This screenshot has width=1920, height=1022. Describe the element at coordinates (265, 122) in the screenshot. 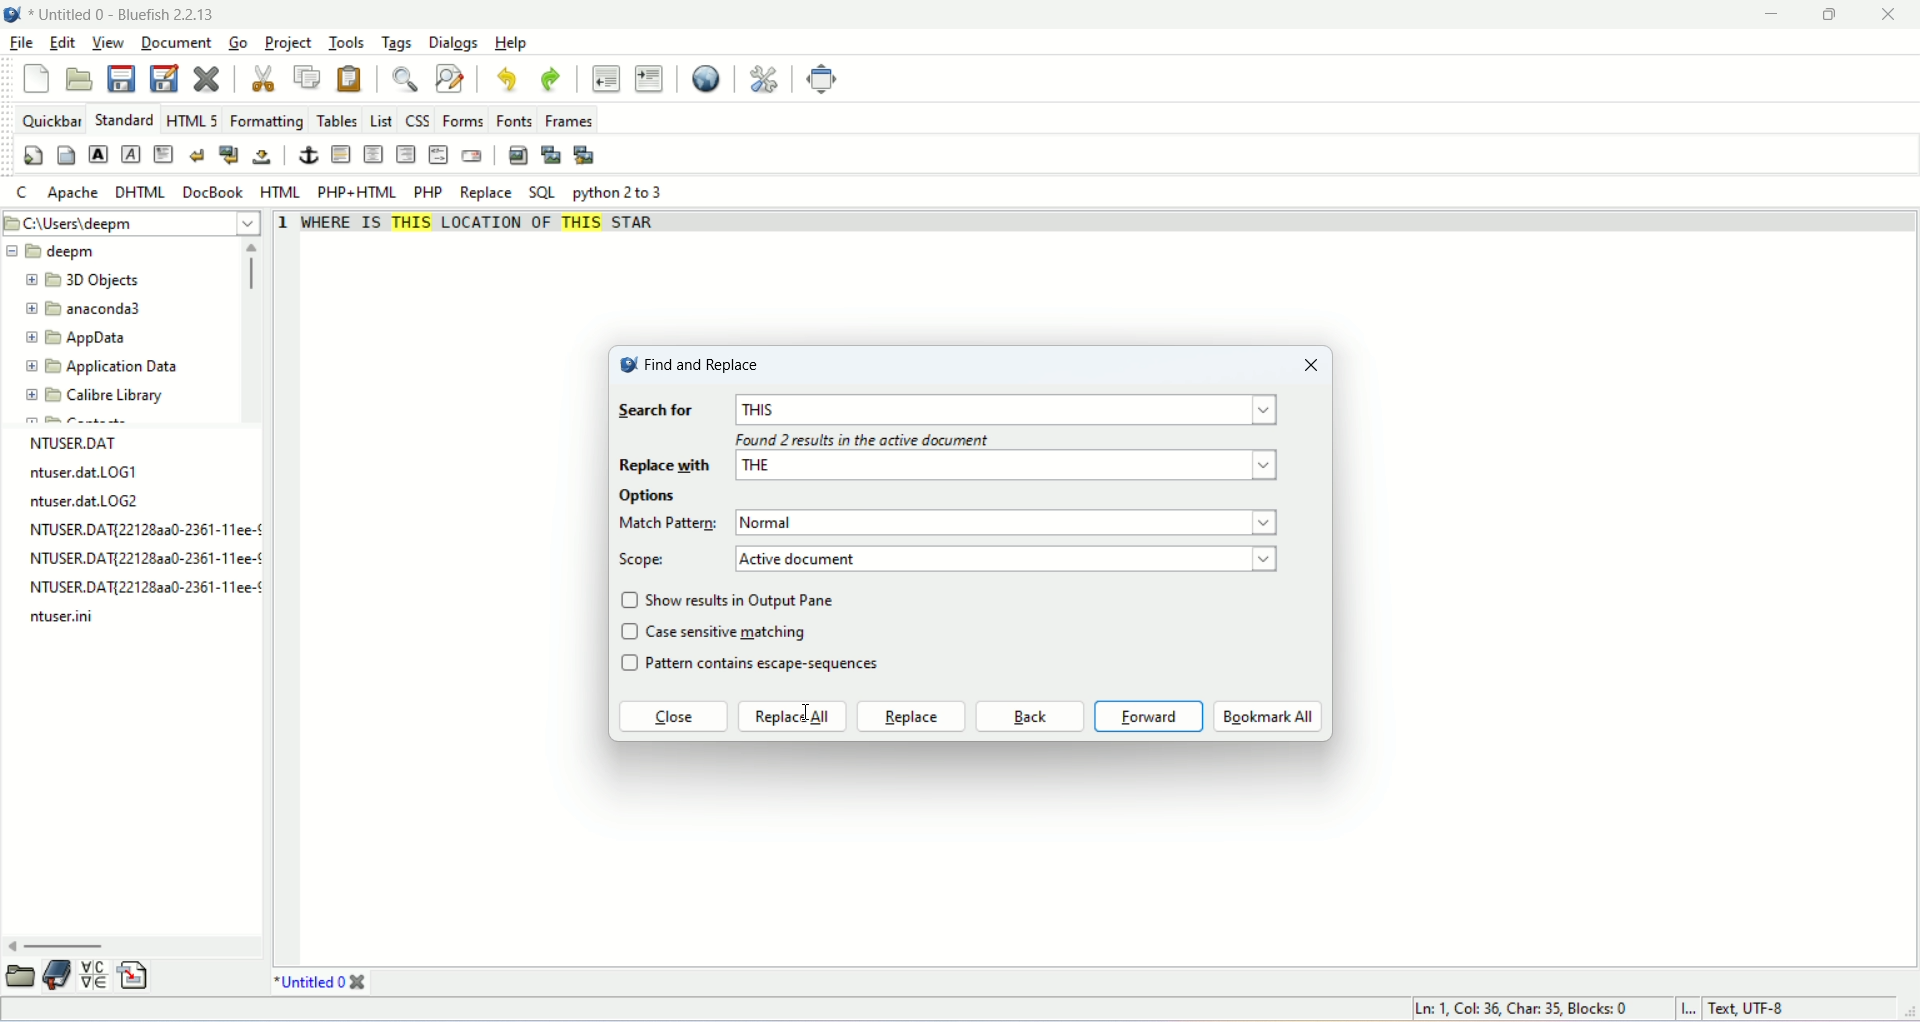

I see `formatting` at that location.